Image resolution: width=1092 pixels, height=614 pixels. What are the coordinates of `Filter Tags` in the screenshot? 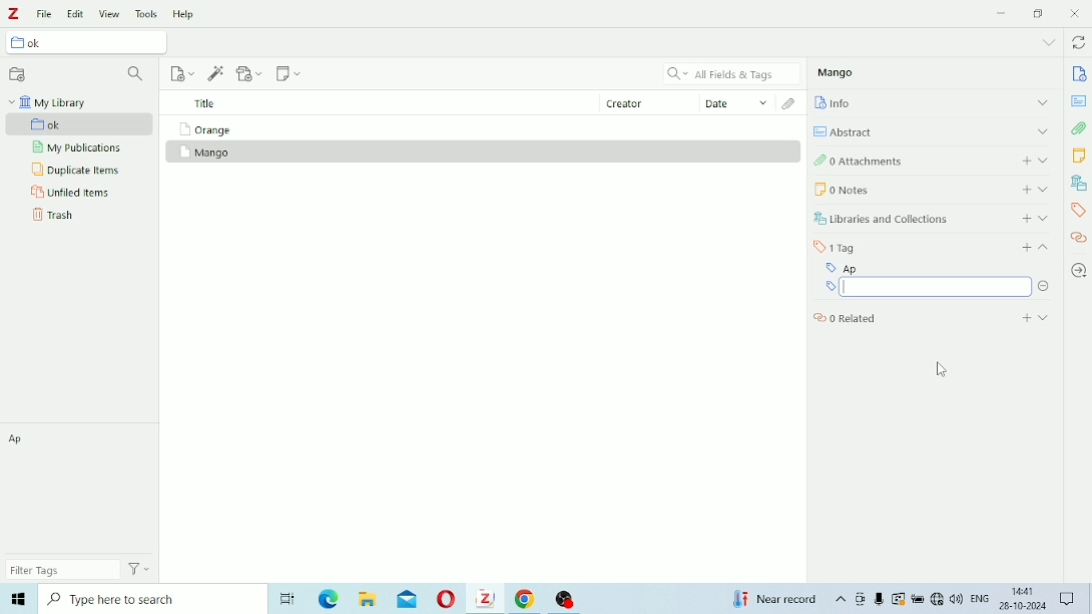 It's located at (59, 570).